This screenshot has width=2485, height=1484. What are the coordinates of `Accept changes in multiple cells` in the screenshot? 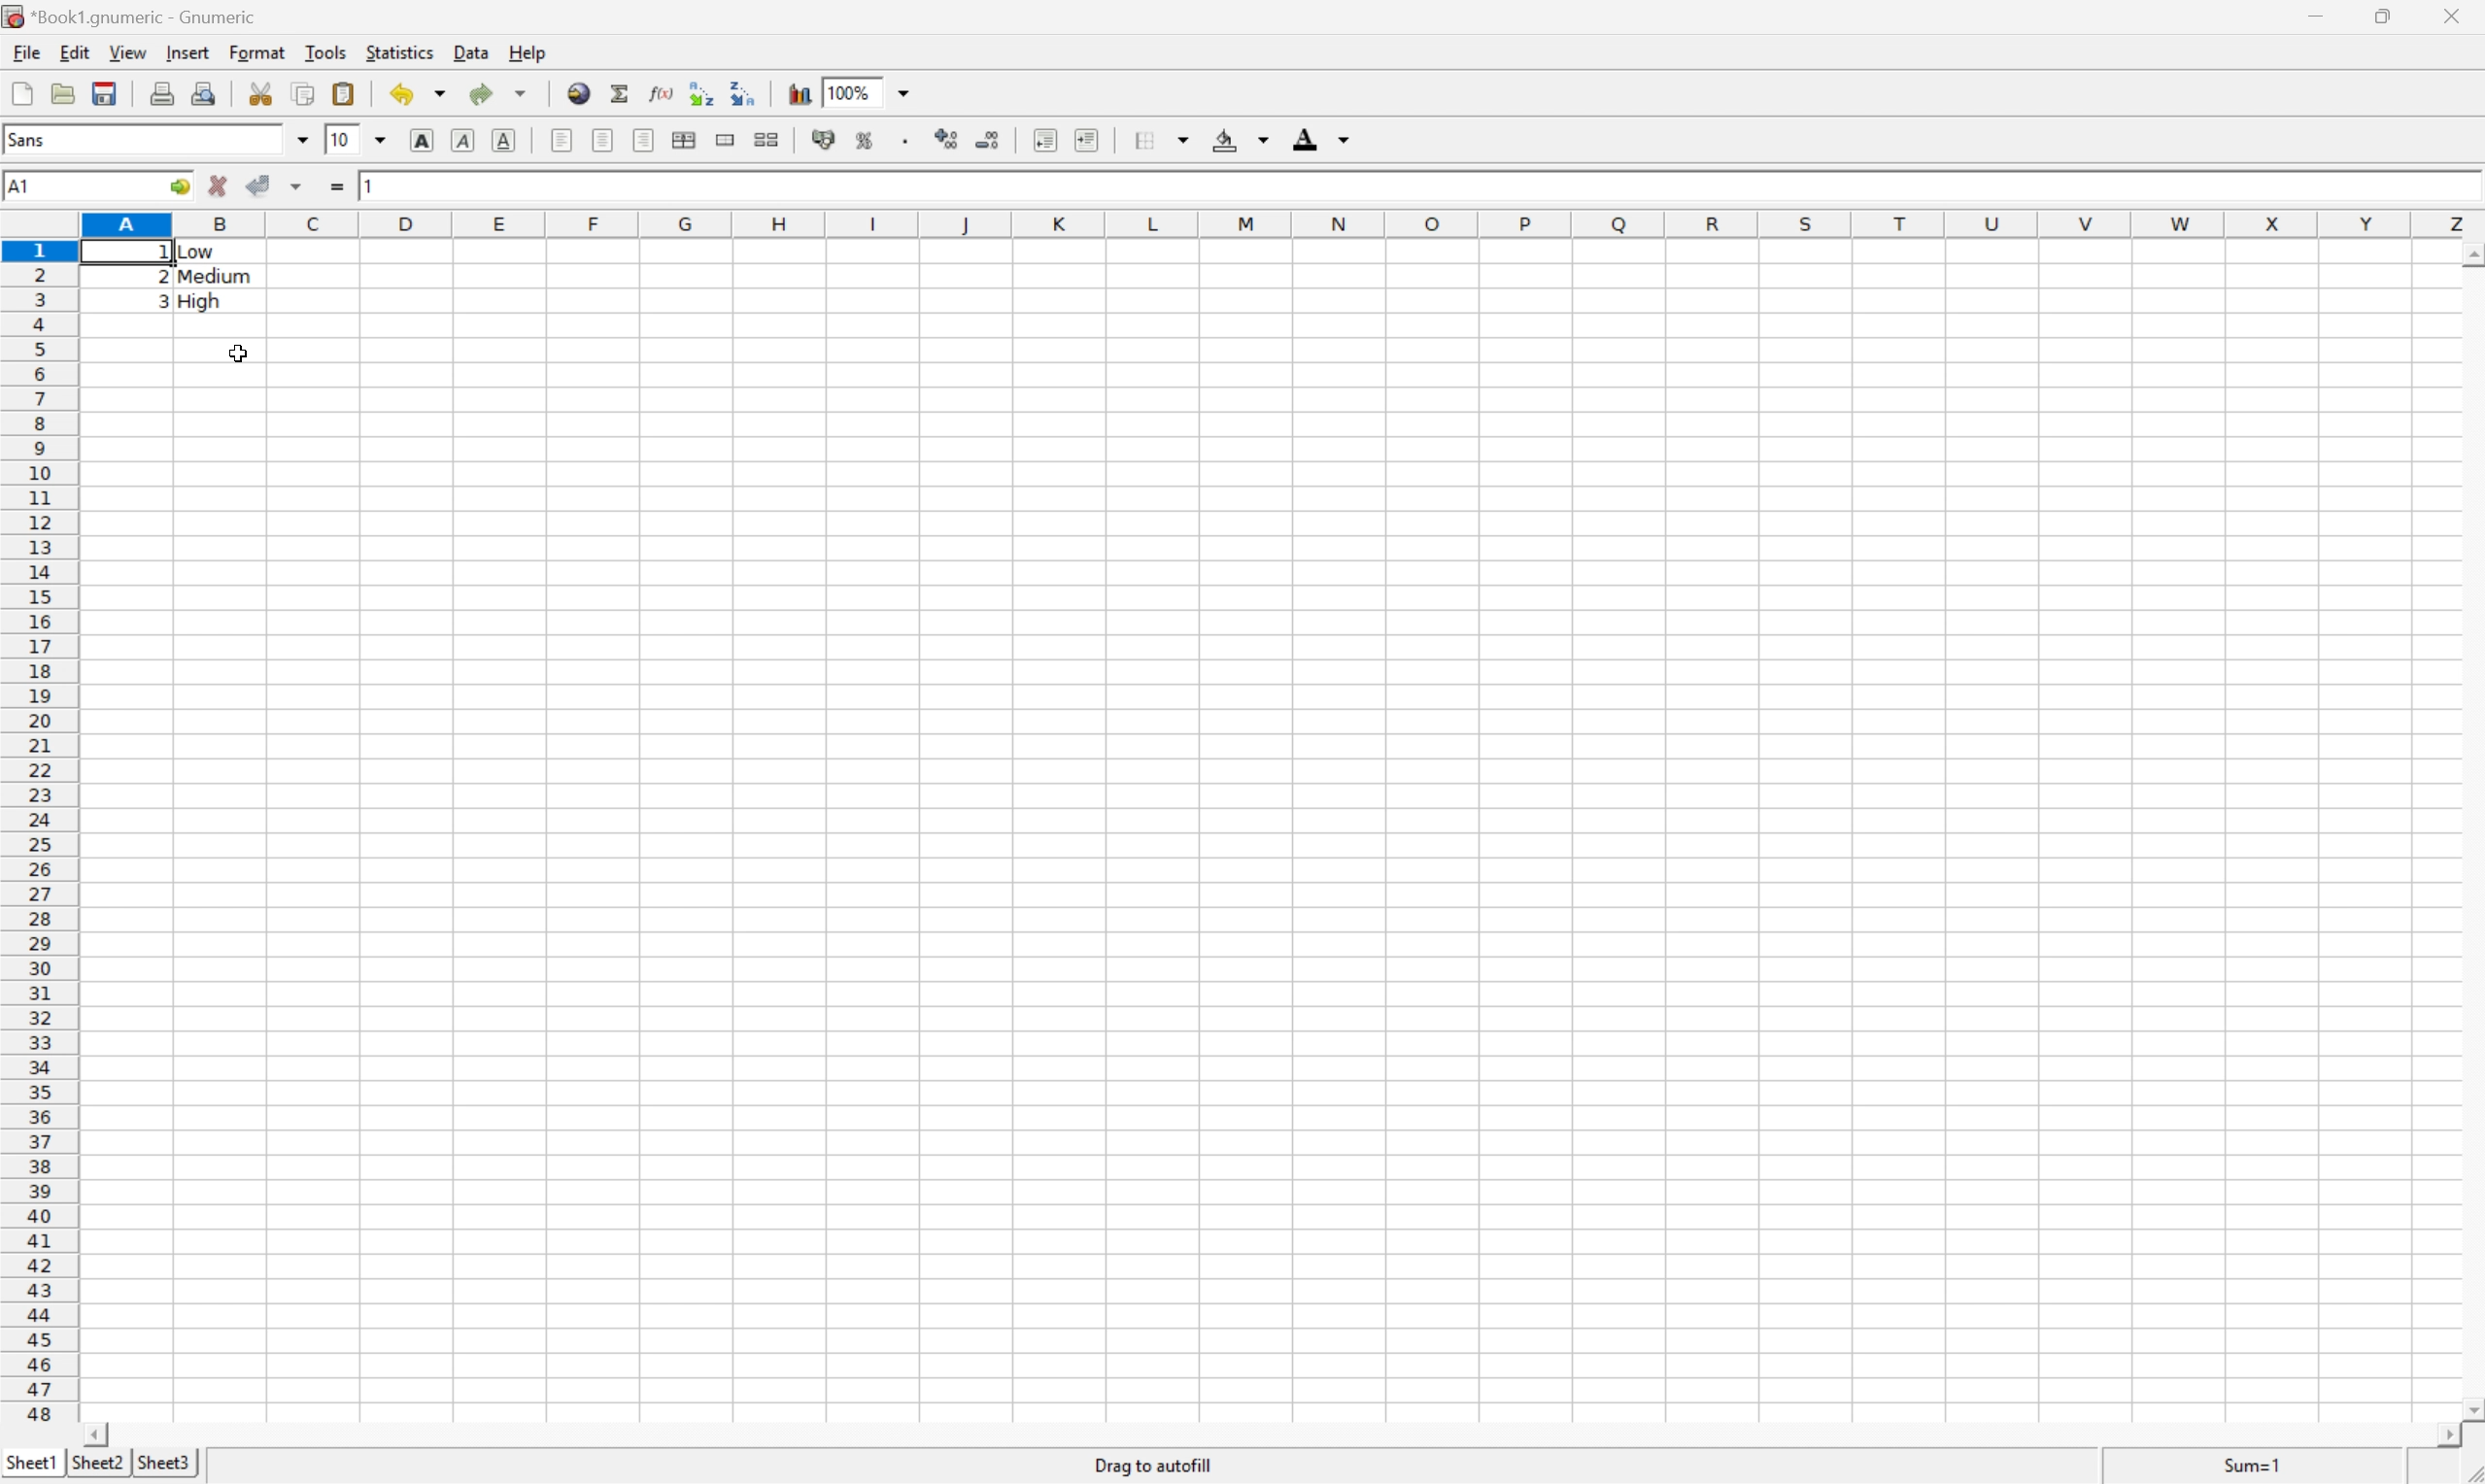 It's located at (295, 187).